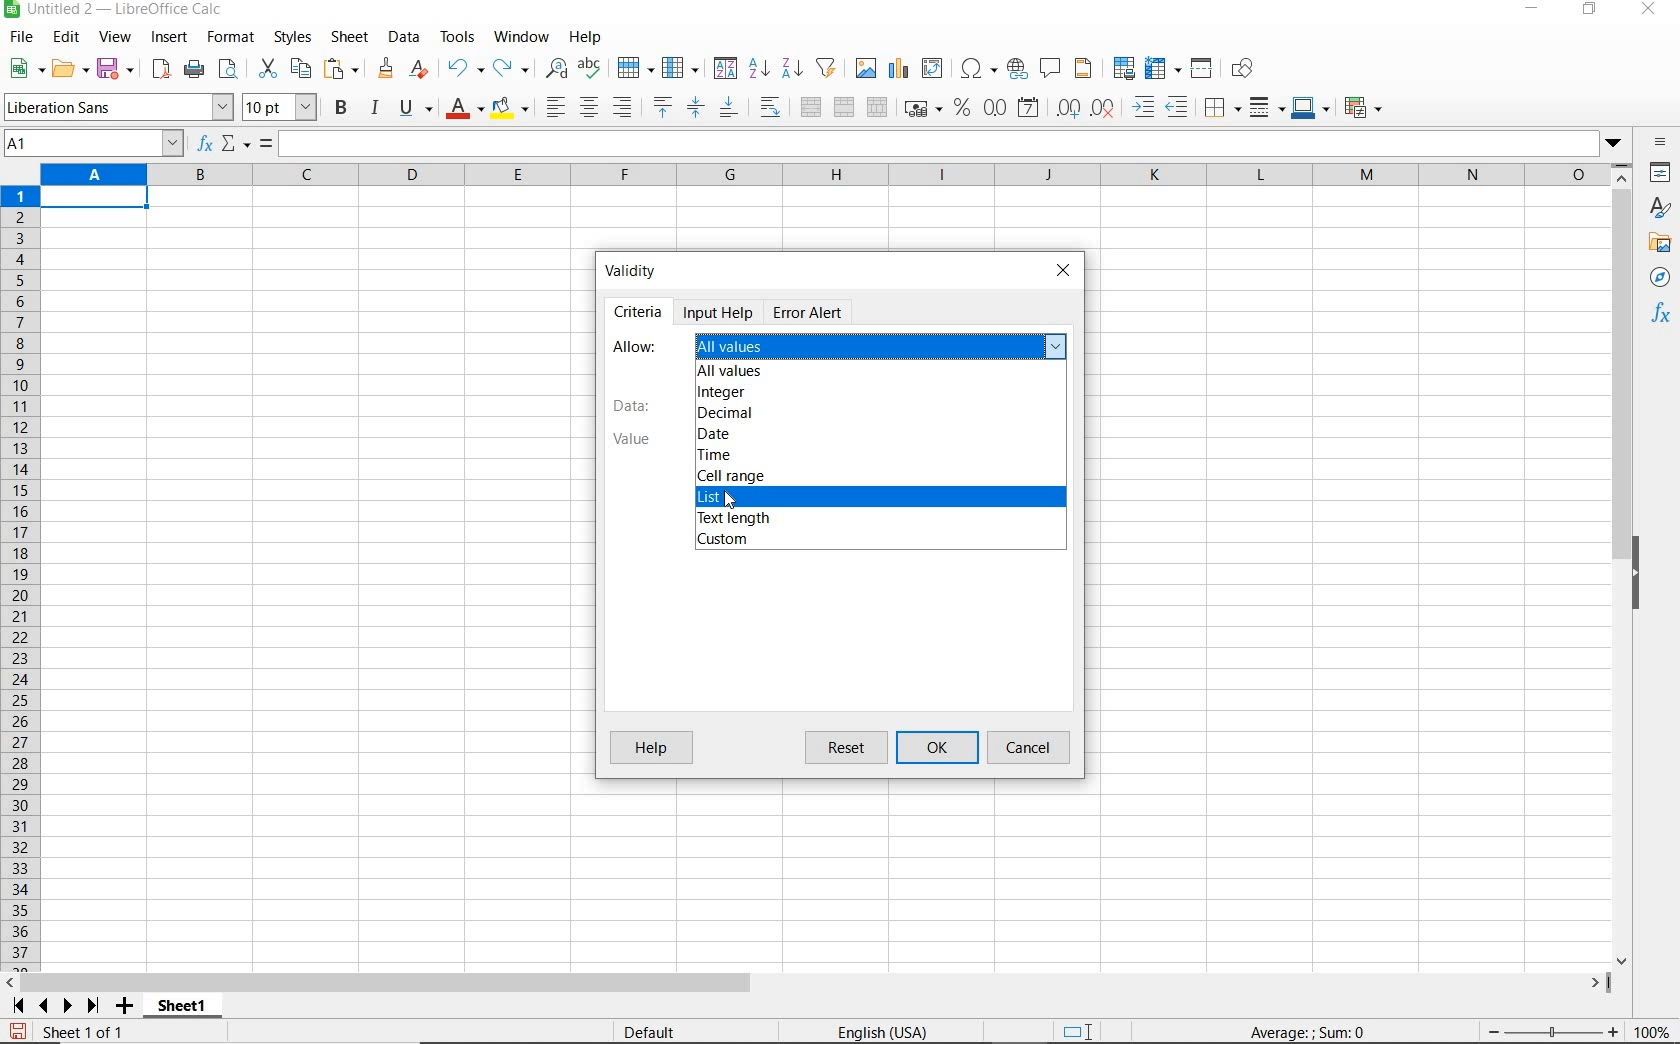  Describe the element at coordinates (877, 107) in the screenshot. I see `unmerge cells` at that location.